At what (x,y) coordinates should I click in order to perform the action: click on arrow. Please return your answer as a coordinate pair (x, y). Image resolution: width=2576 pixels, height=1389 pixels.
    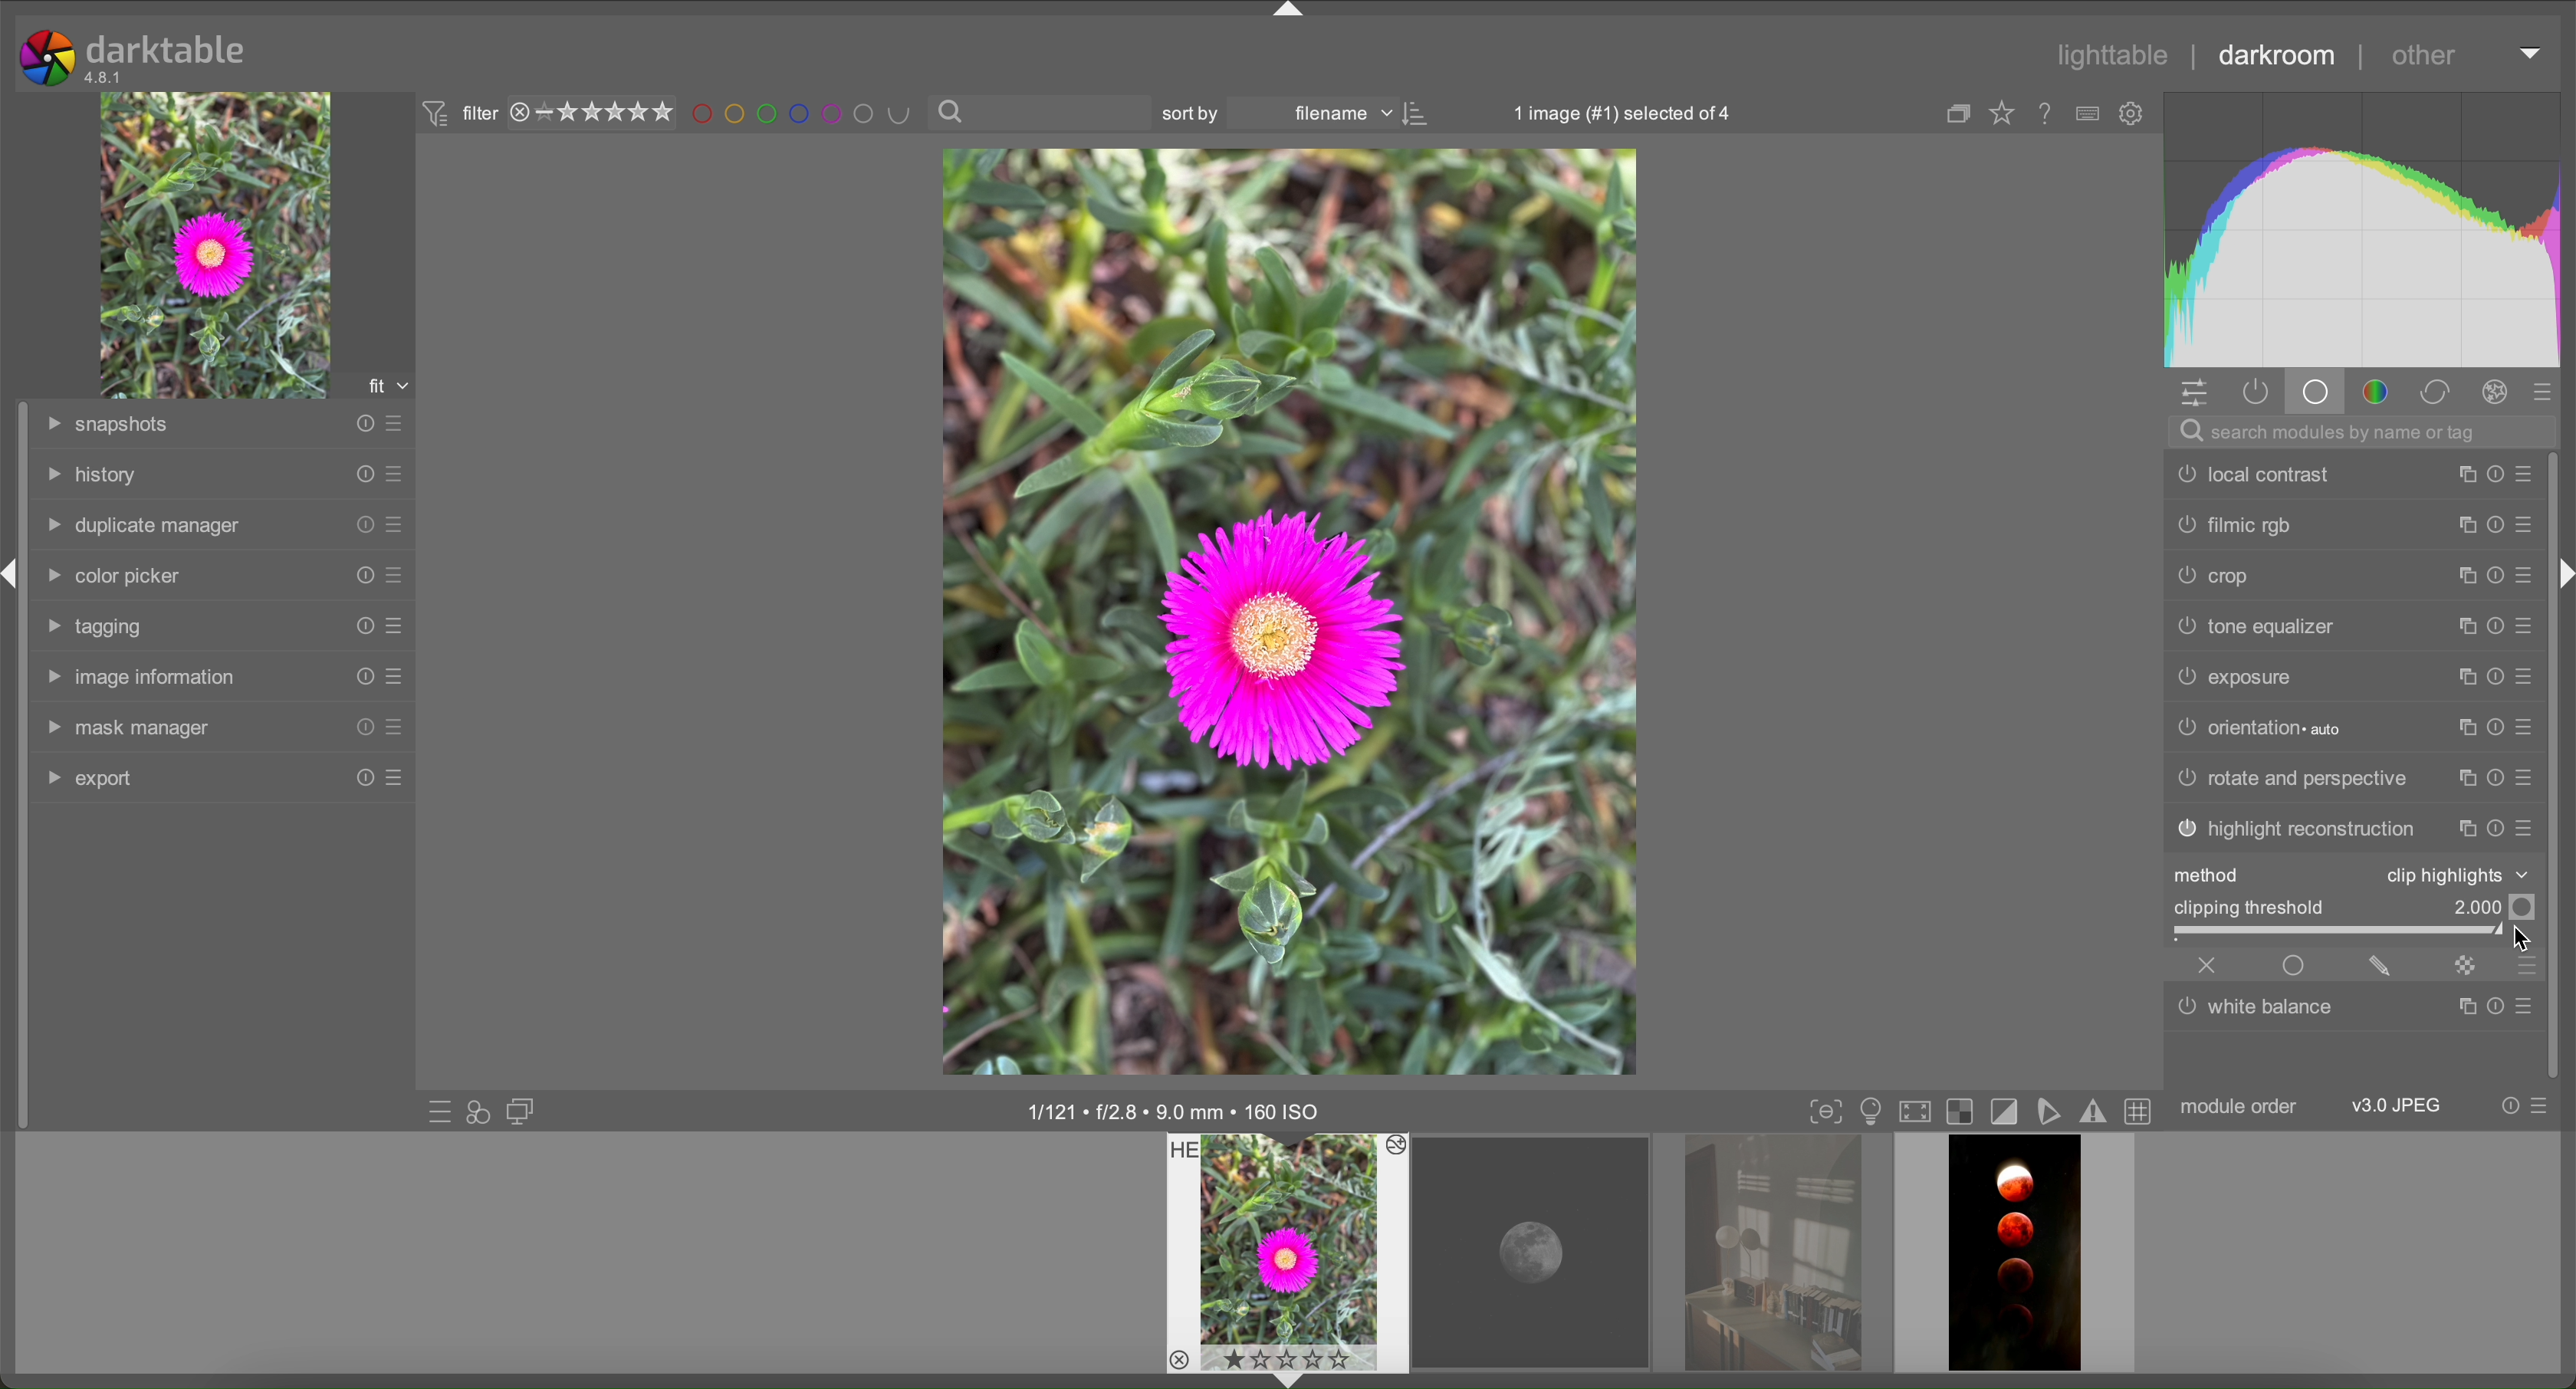
    Looking at the image, I should click on (1289, 12).